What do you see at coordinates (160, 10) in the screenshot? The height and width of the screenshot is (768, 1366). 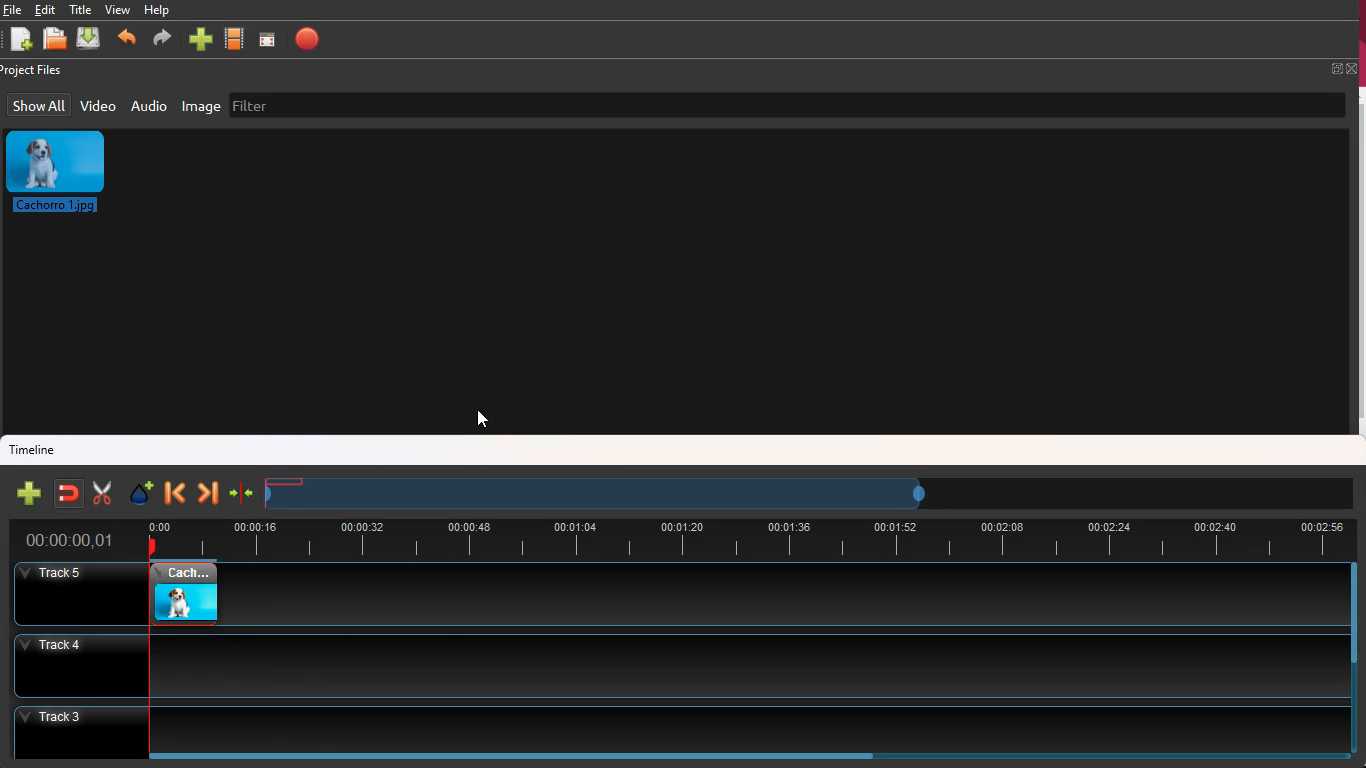 I see `help` at bounding box center [160, 10].